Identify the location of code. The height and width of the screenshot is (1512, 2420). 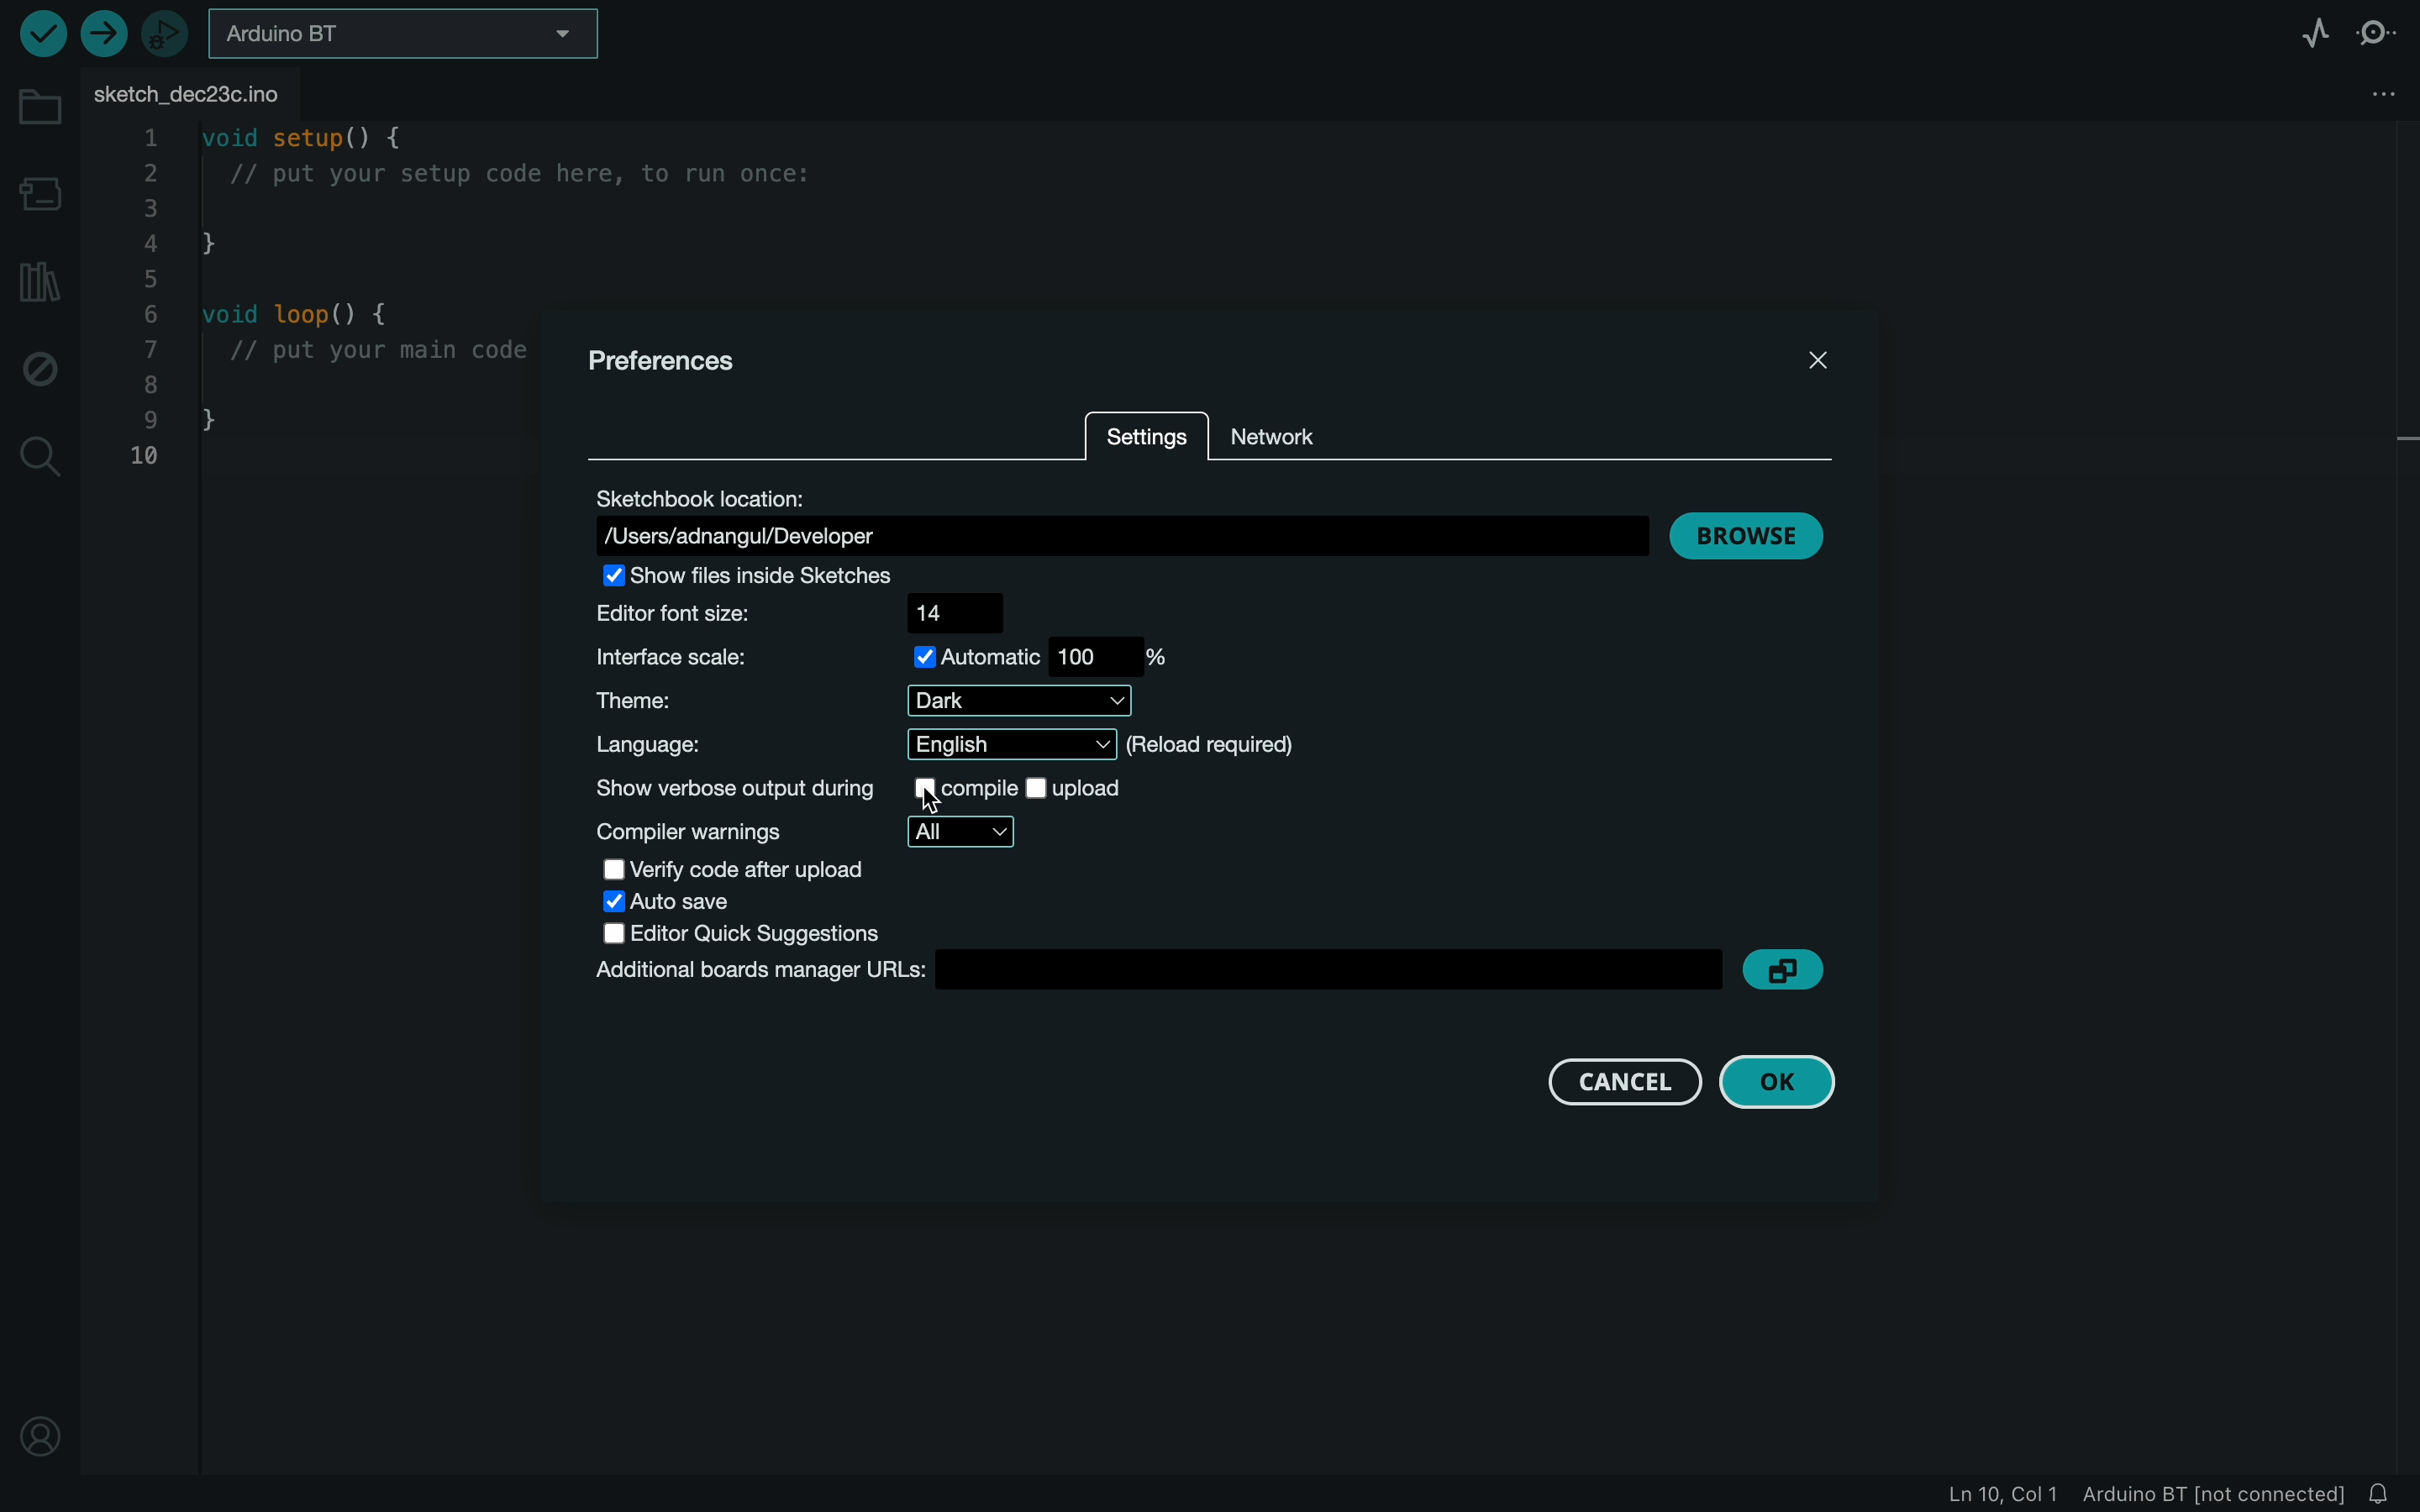
(326, 305).